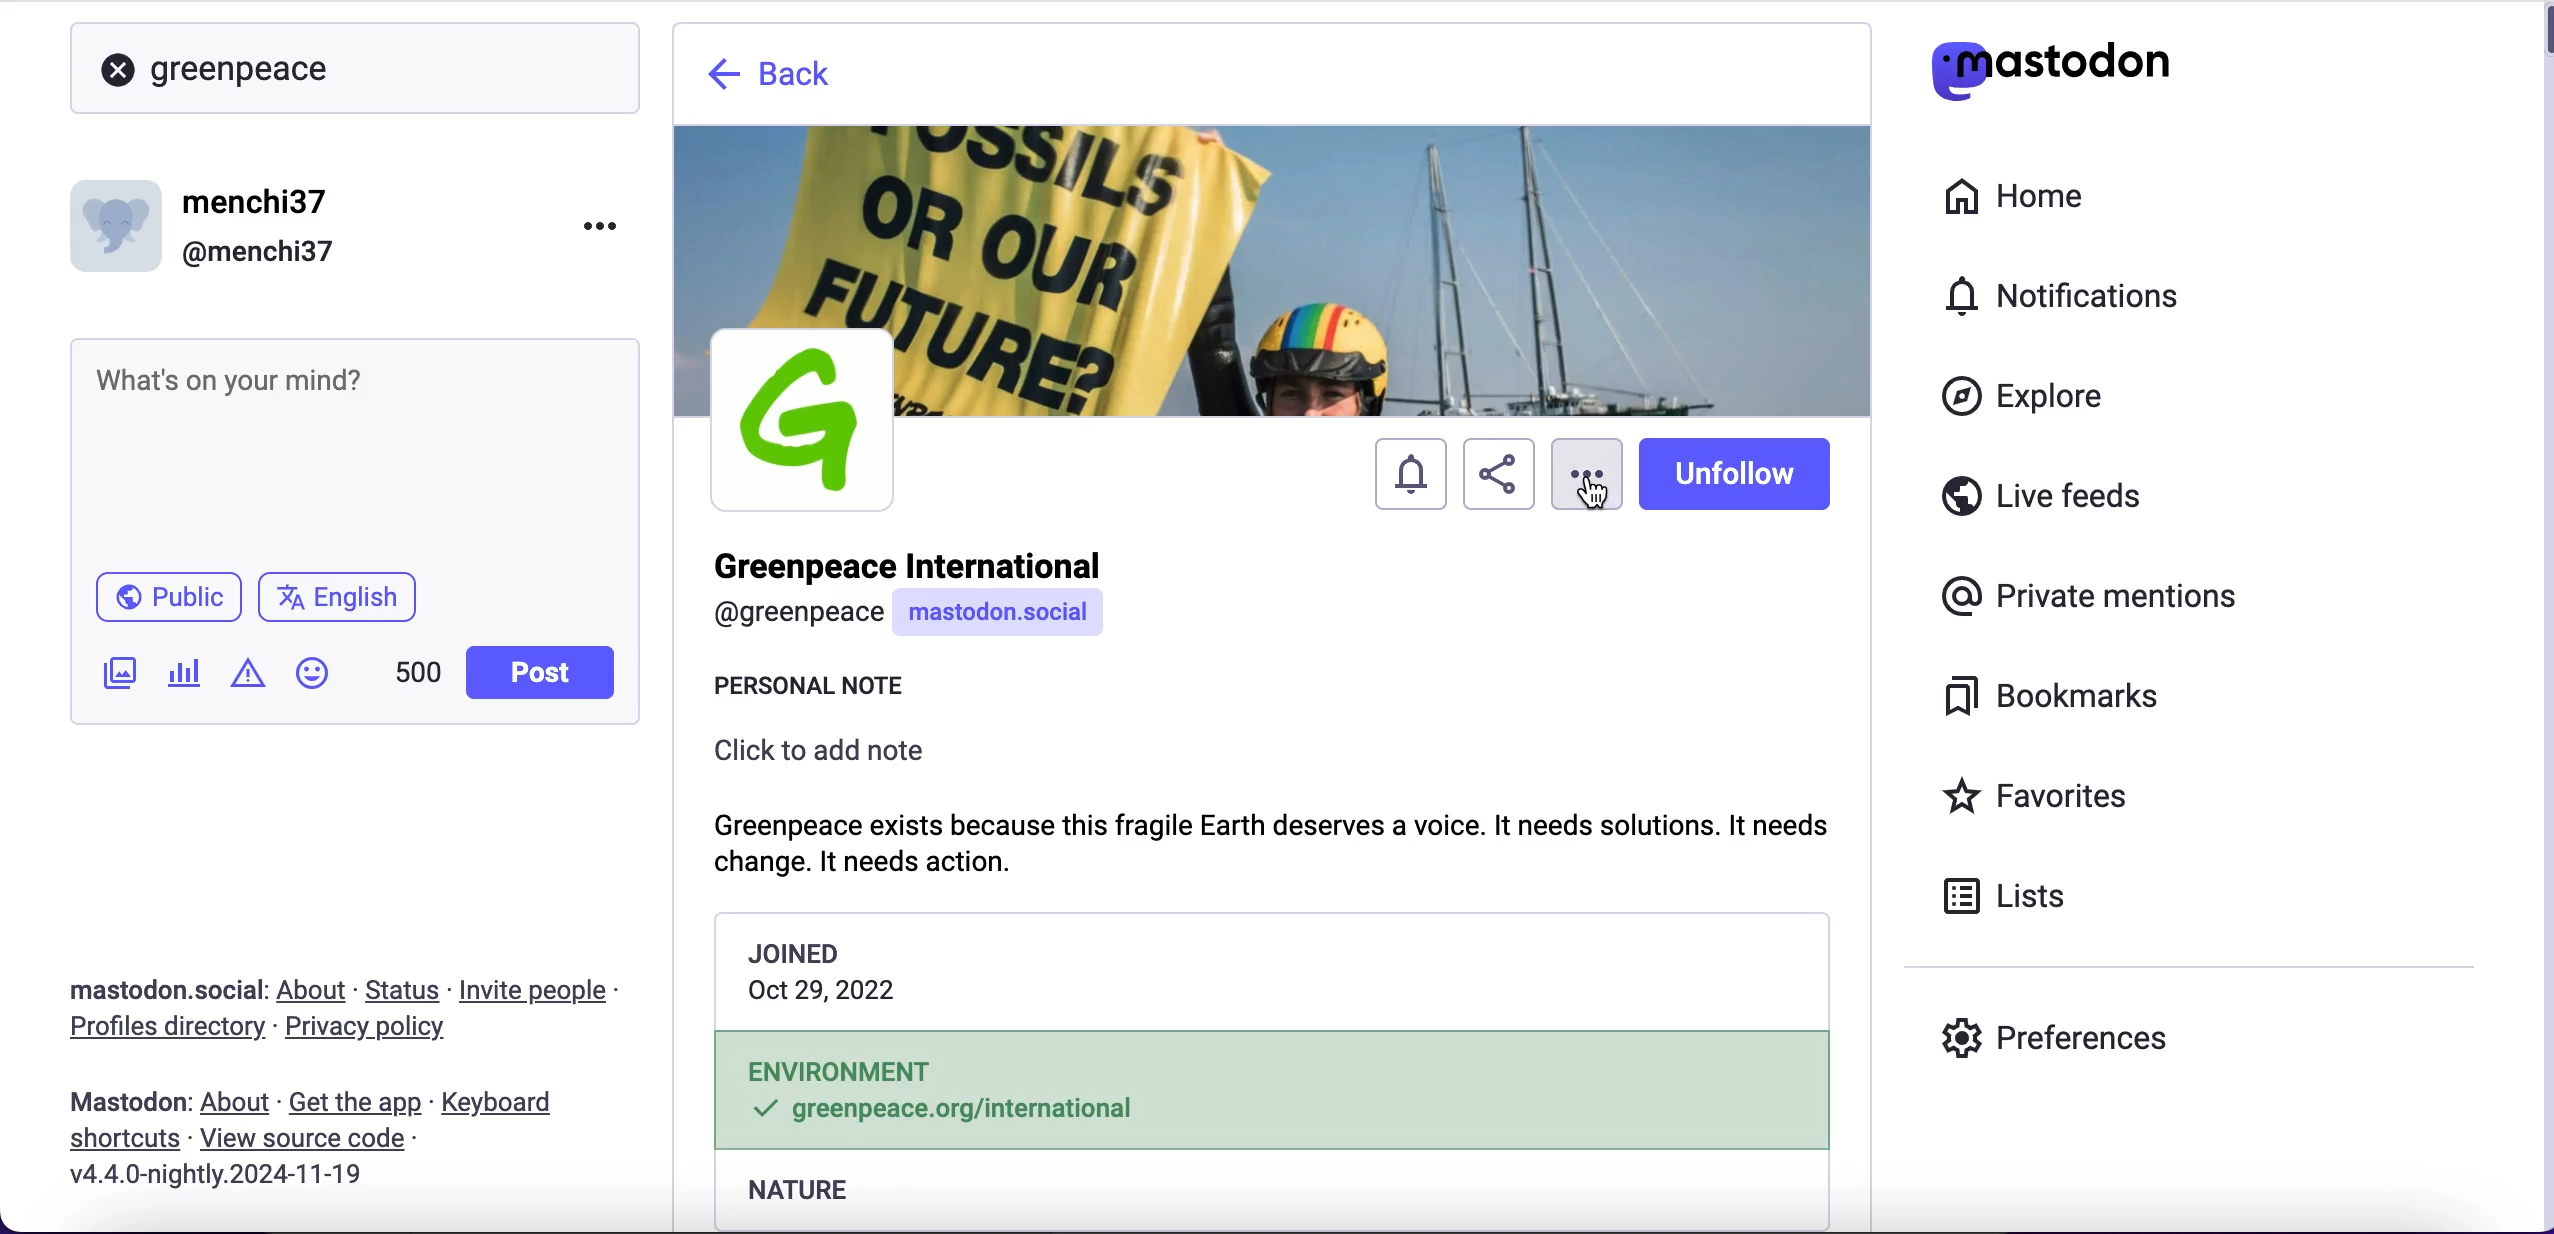  Describe the element at coordinates (1291, 837) in the screenshot. I see `note` at that location.